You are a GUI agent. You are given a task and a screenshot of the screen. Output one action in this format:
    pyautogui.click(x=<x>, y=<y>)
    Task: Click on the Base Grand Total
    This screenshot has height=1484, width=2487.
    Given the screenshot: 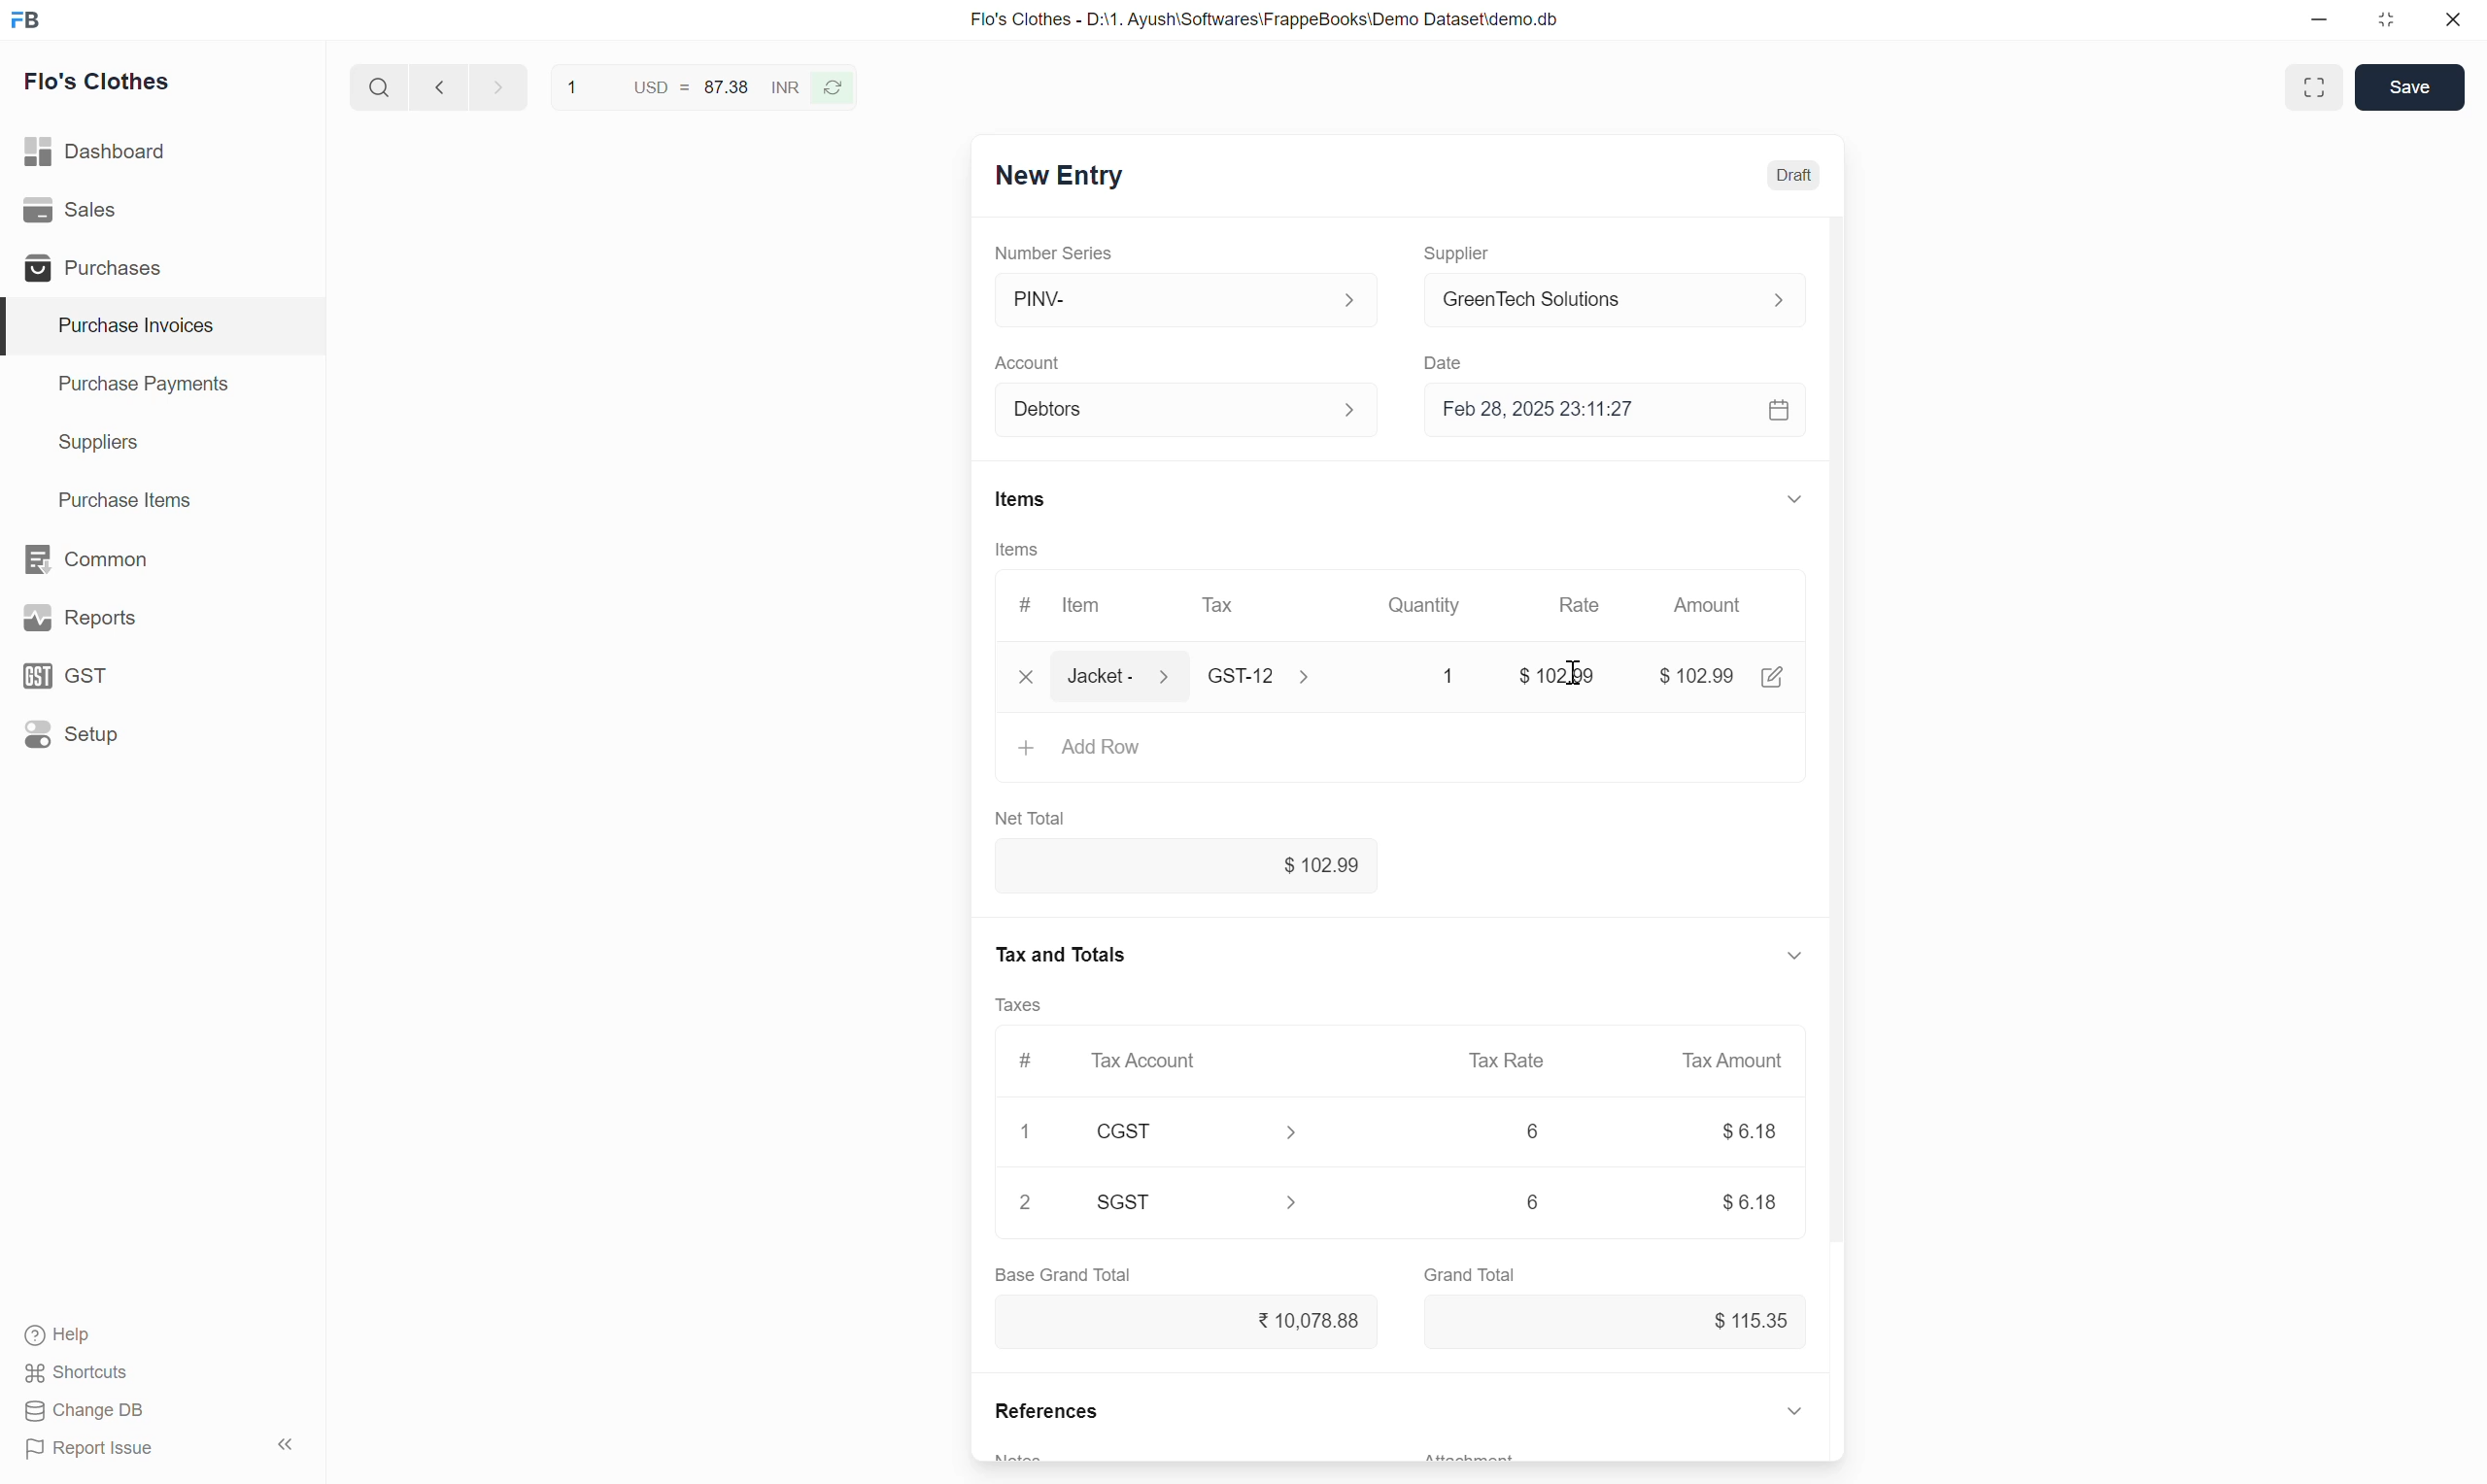 What is the action you would take?
    pyautogui.click(x=1063, y=1275)
    